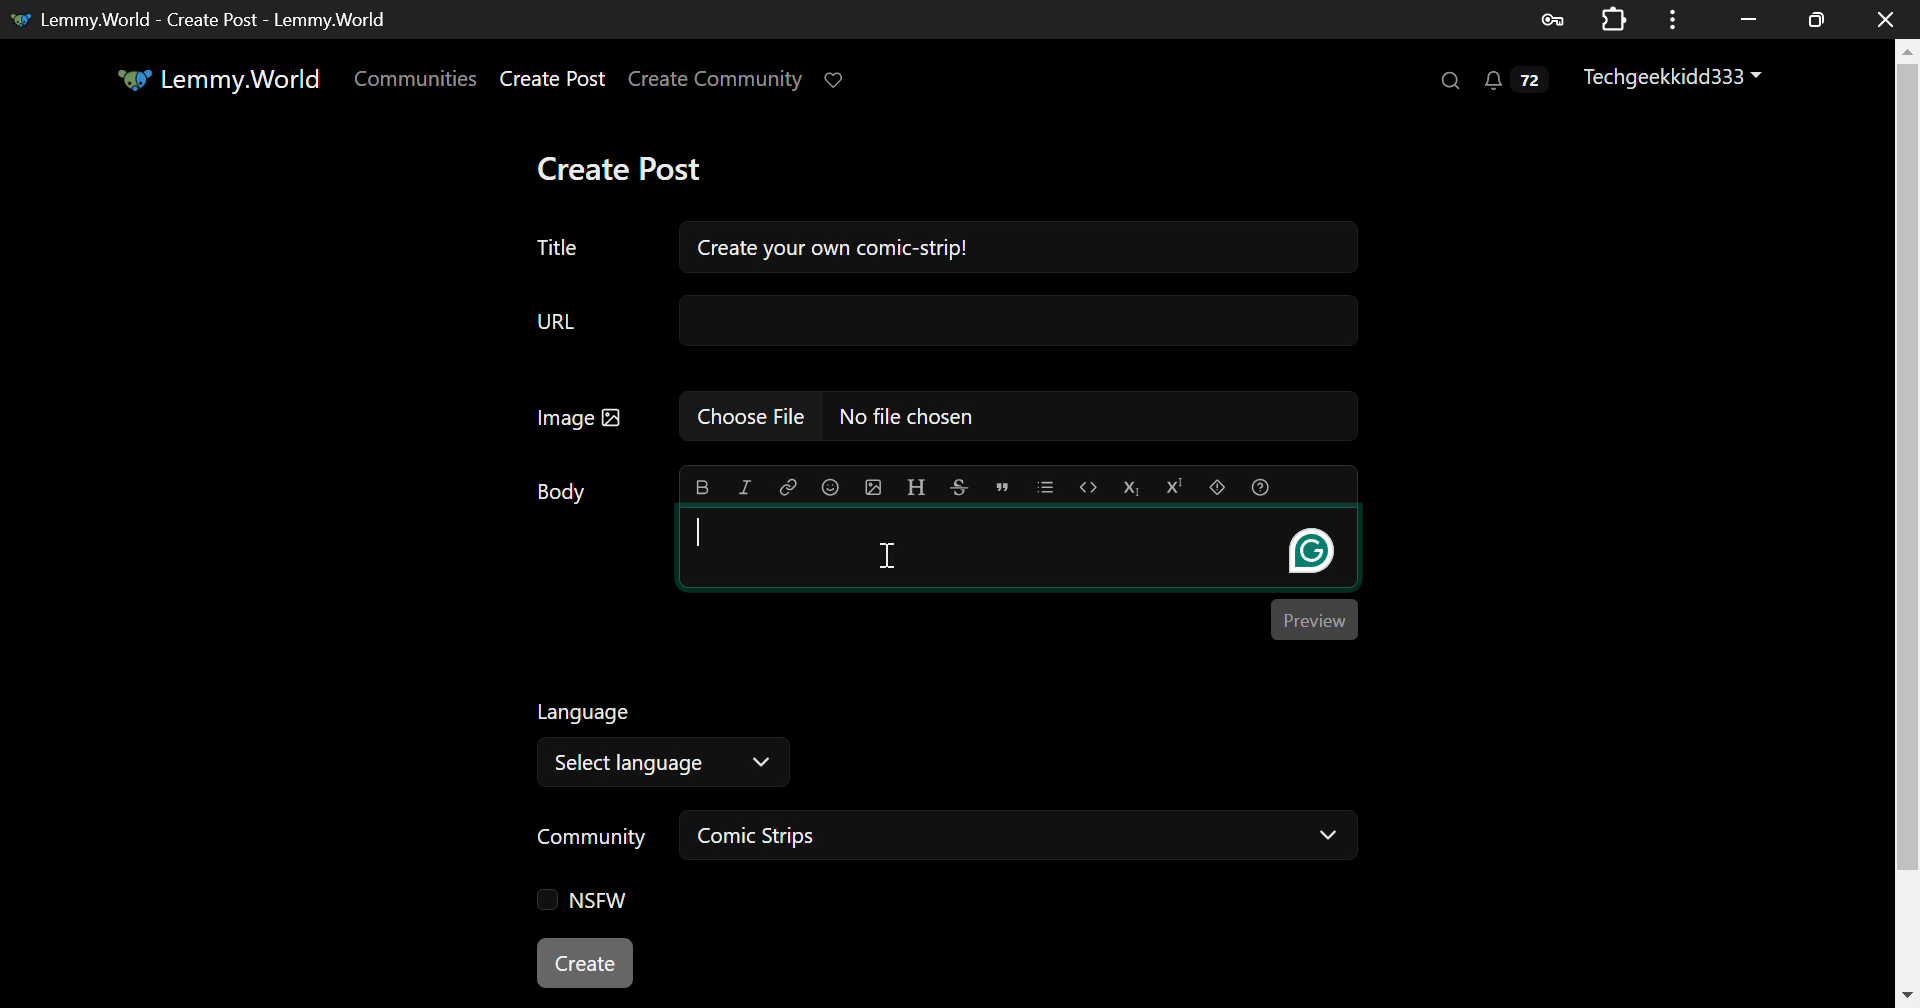  Describe the element at coordinates (1134, 487) in the screenshot. I see `Subscript` at that location.